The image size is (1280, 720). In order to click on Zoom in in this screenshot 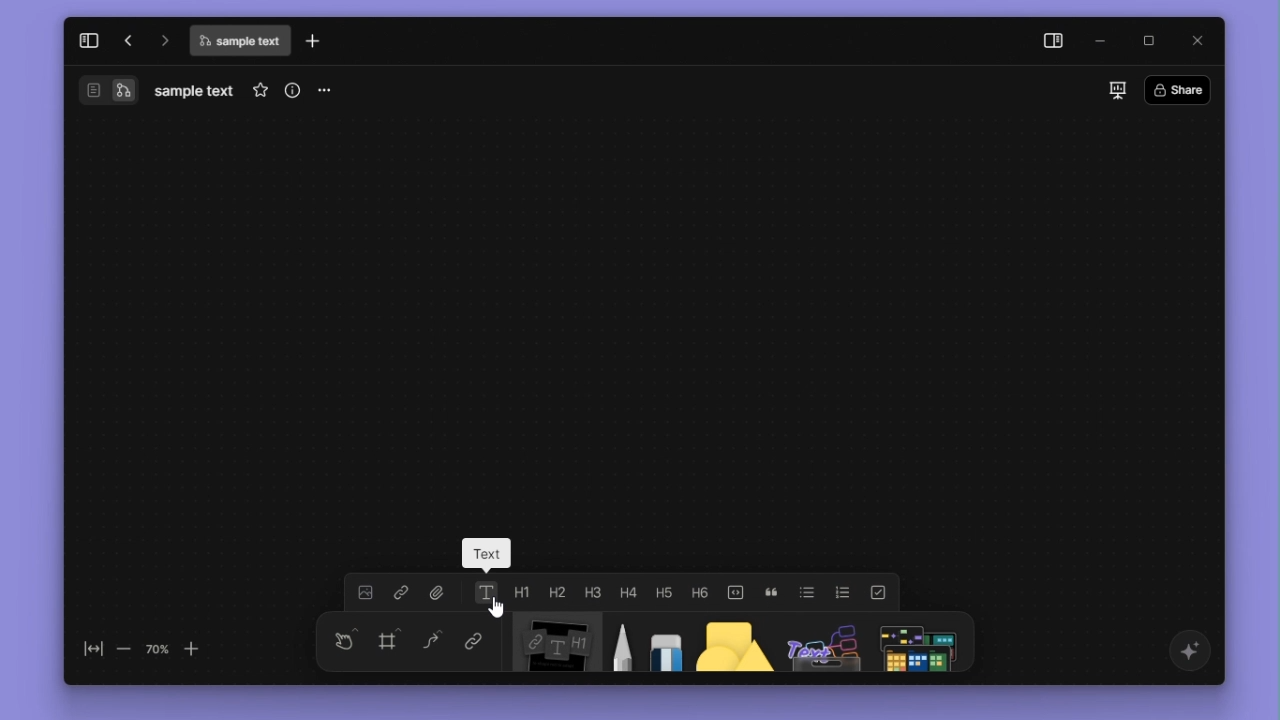, I will do `click(202, 648)`.